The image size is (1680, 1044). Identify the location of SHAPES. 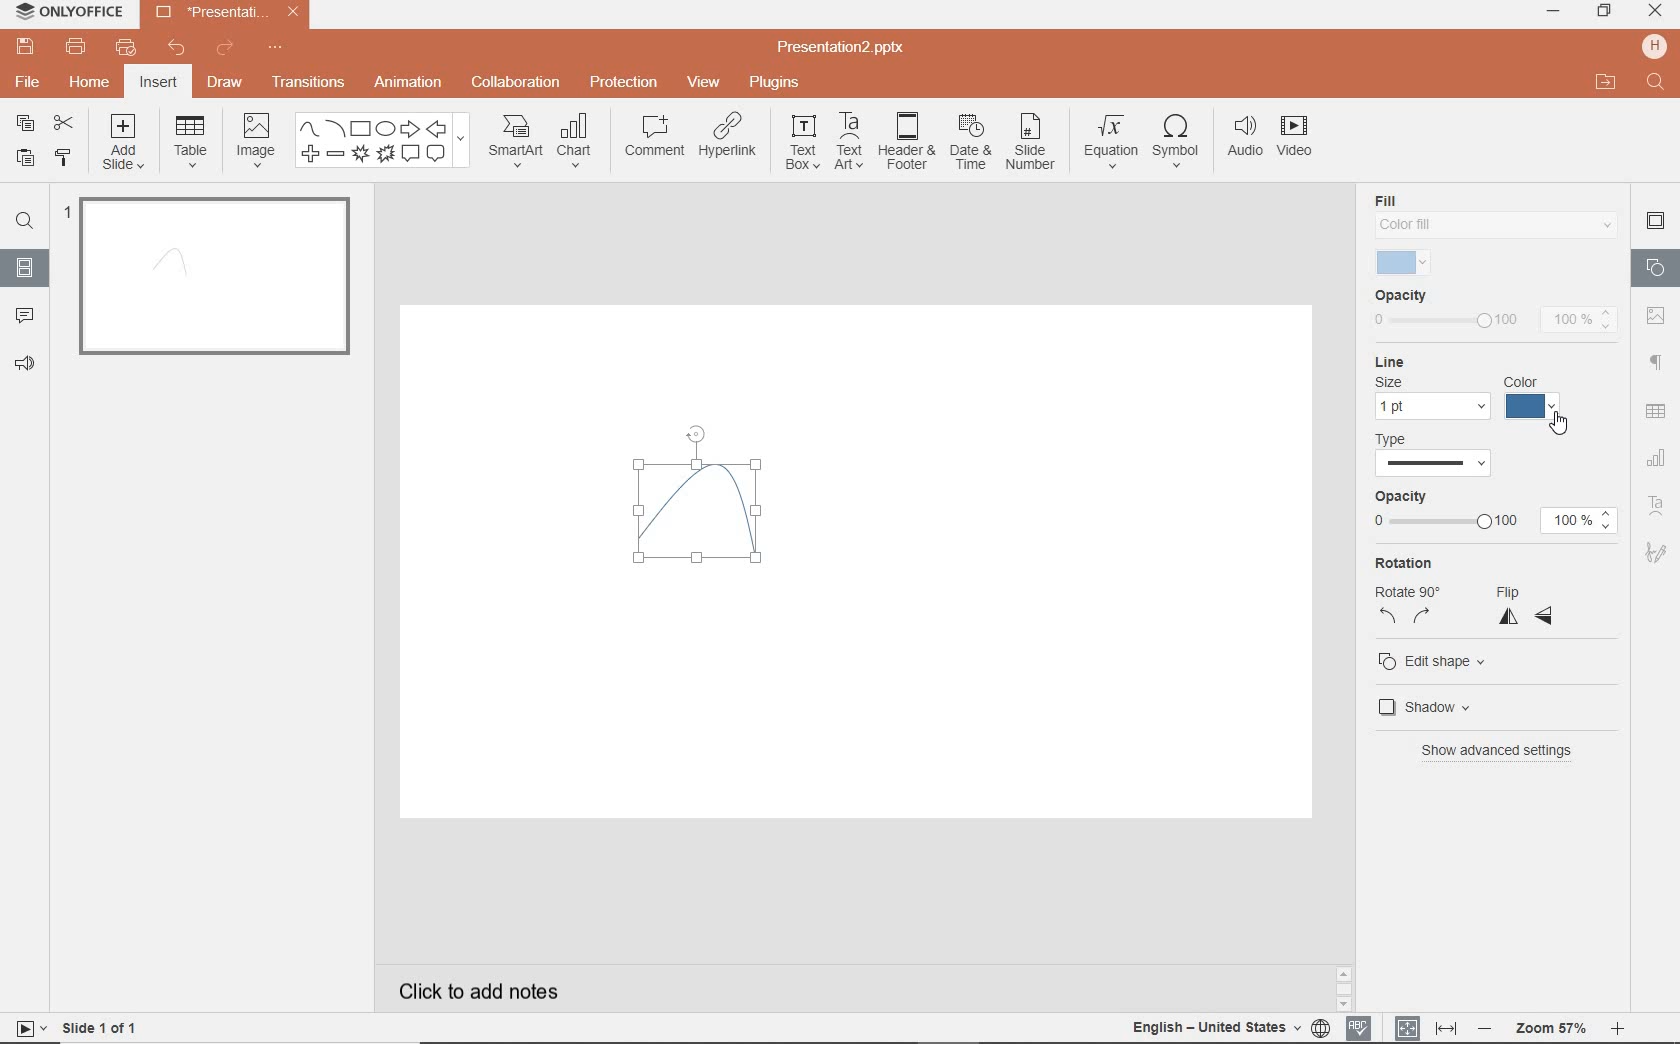
(386, 142).